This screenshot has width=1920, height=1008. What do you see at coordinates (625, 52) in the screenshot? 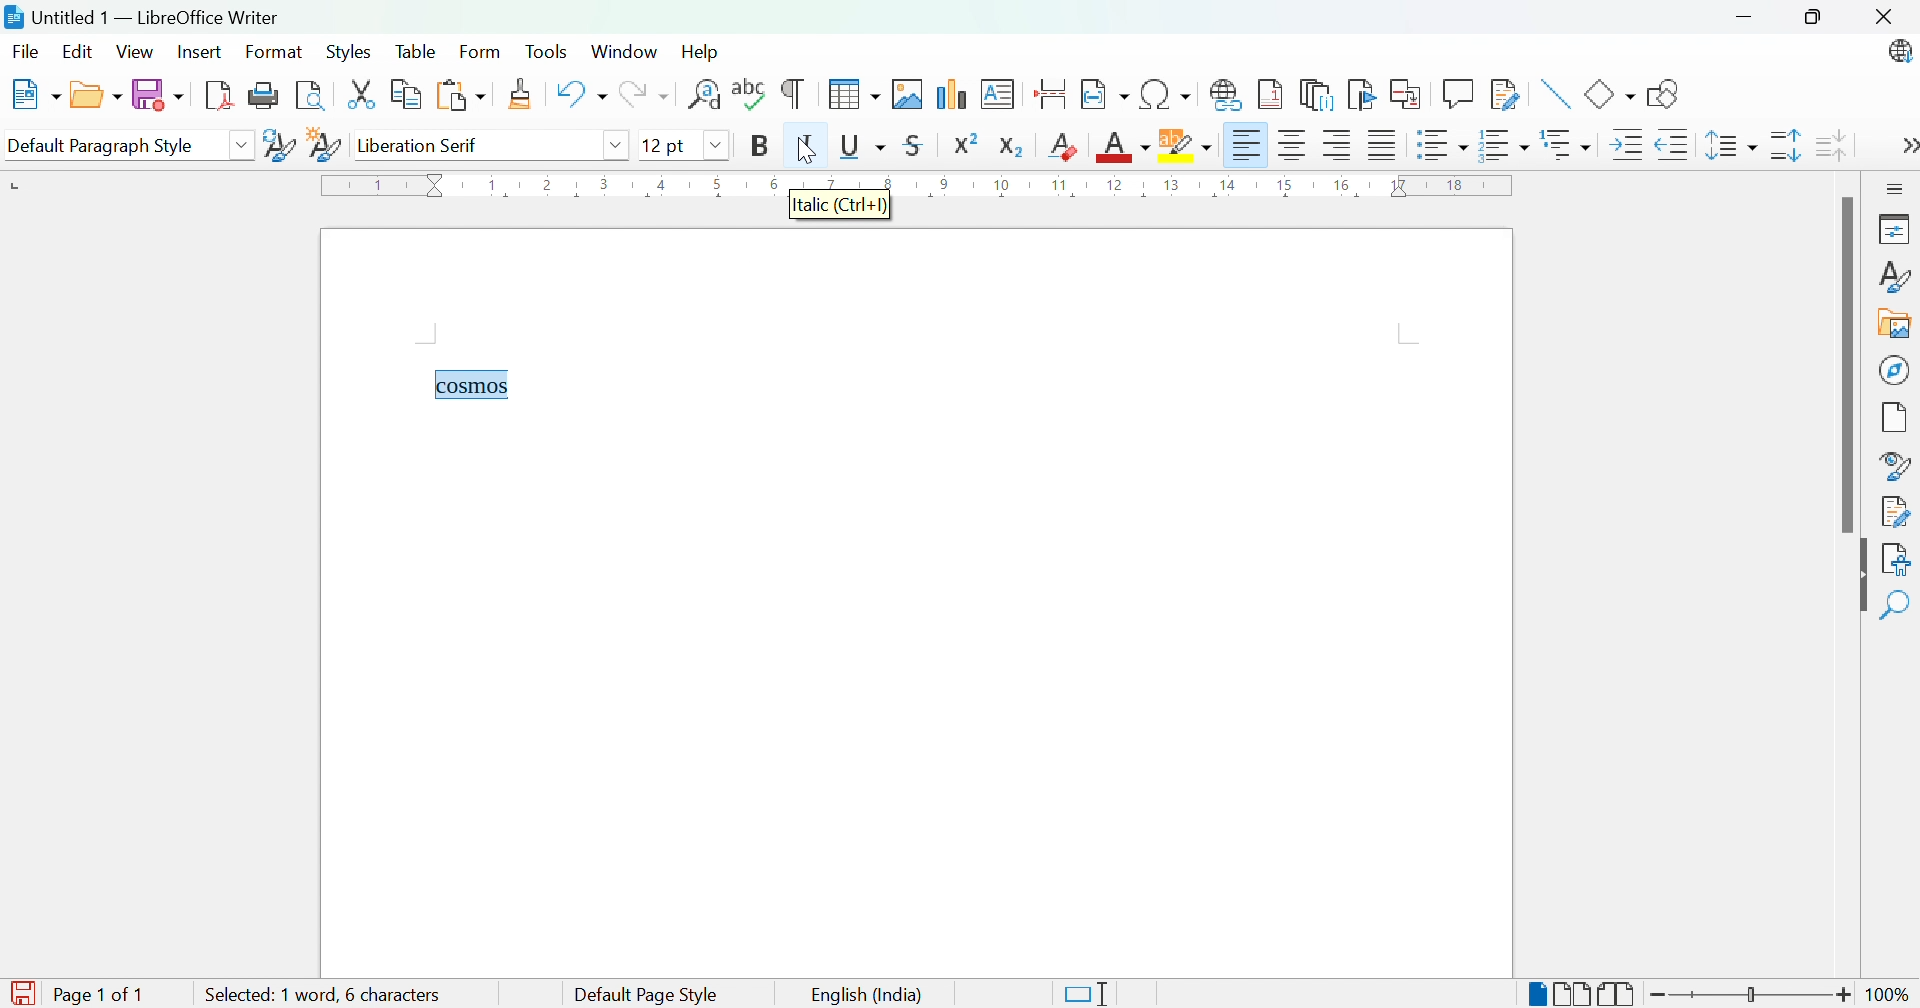
I see `Window` at bounding box center [625, 52].